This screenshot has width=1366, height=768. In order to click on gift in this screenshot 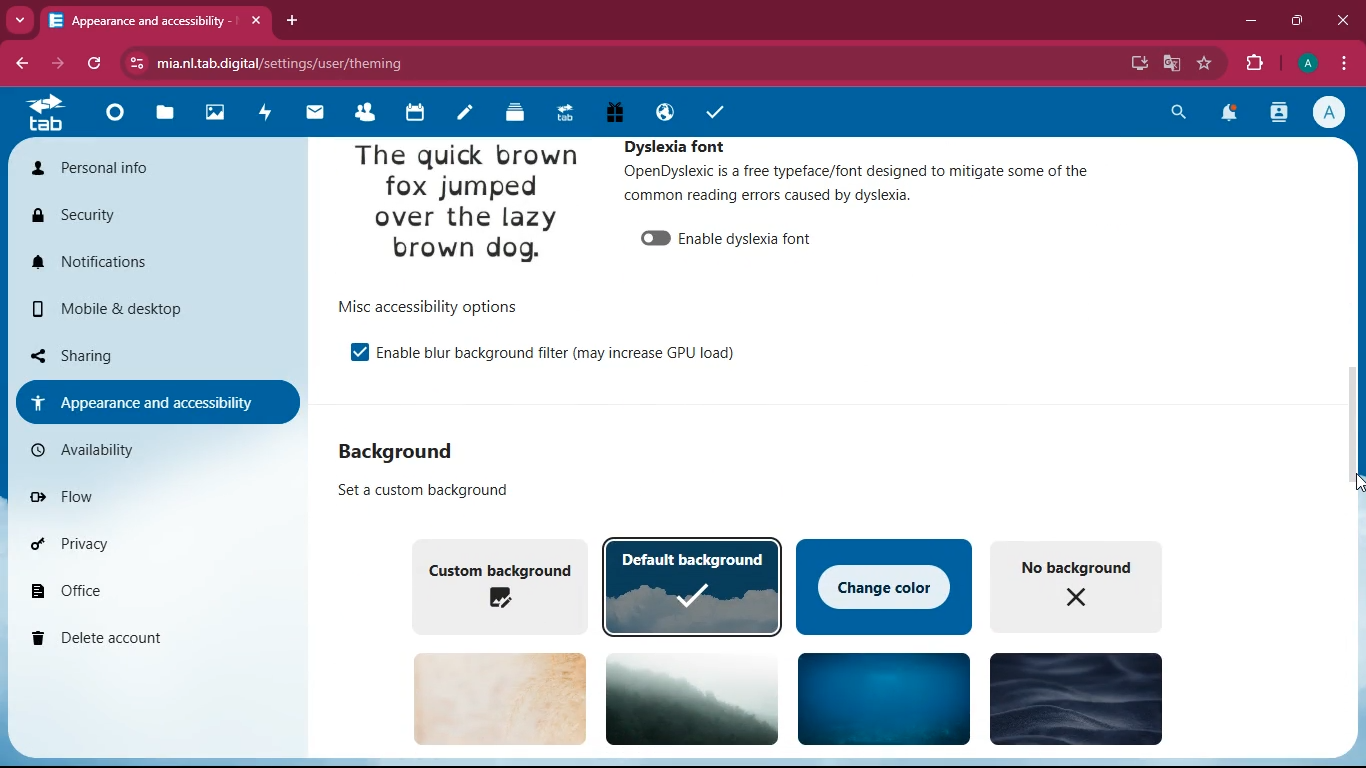, I will do `click(614, 112)`.